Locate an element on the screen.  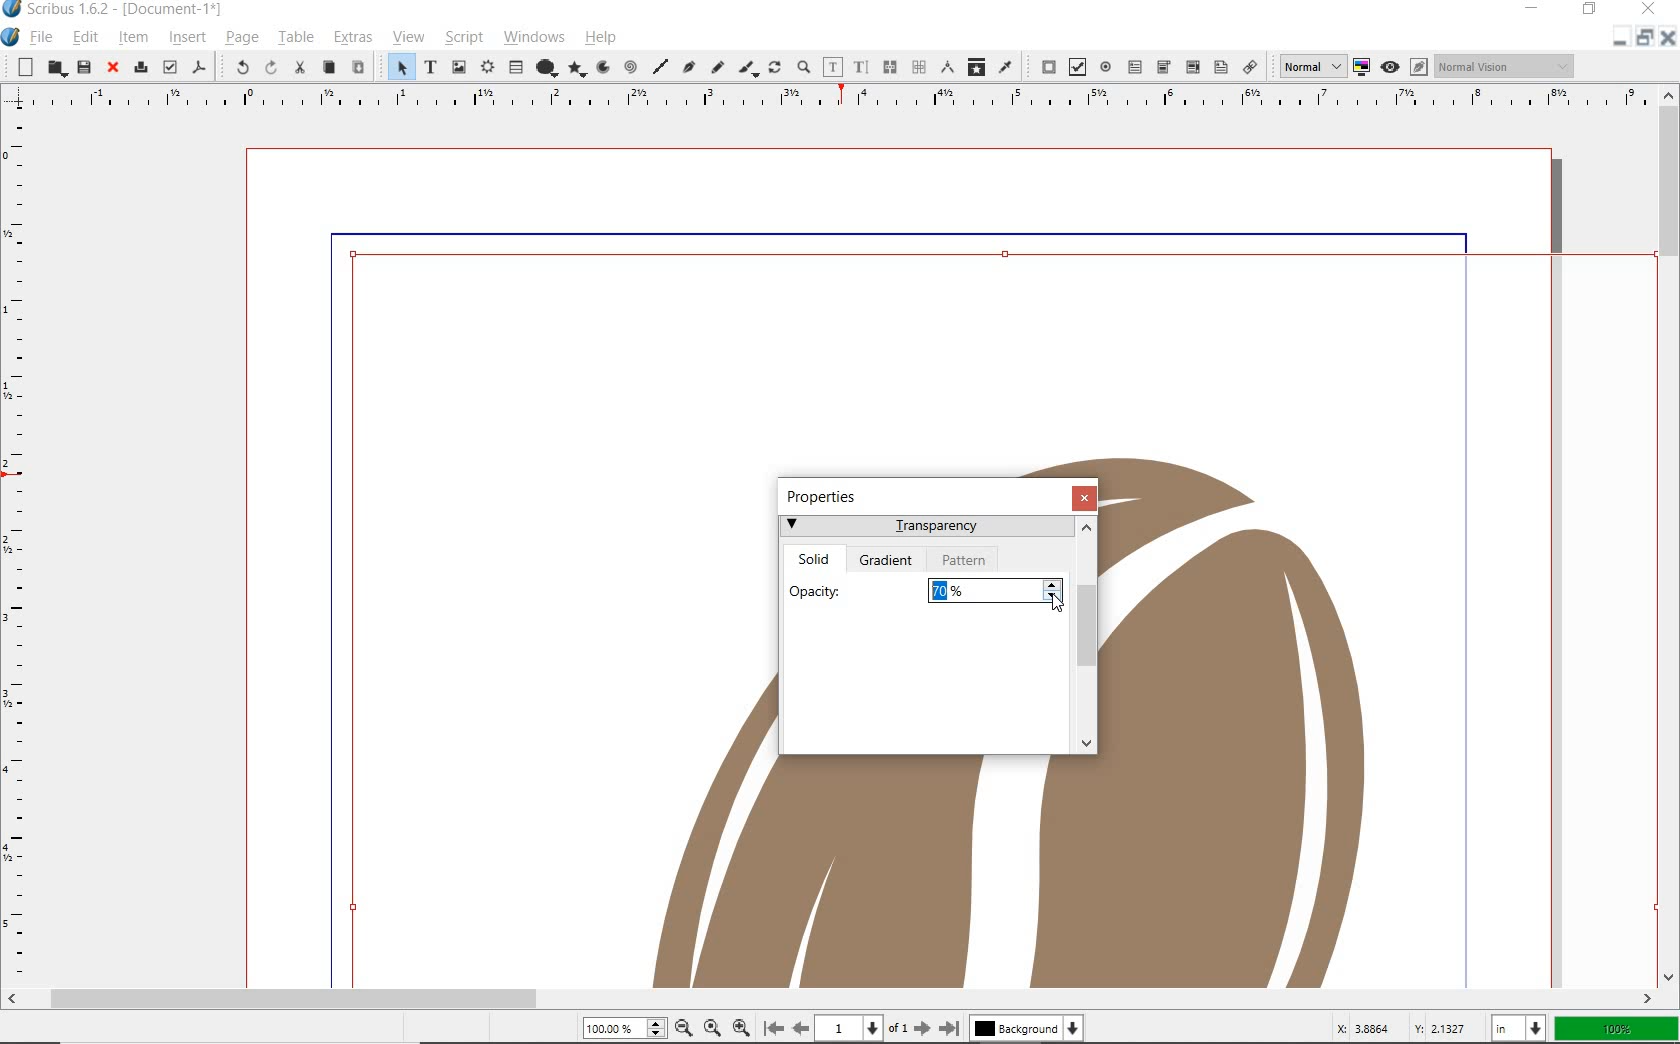
restore down is located at coordinates (1621, 36).